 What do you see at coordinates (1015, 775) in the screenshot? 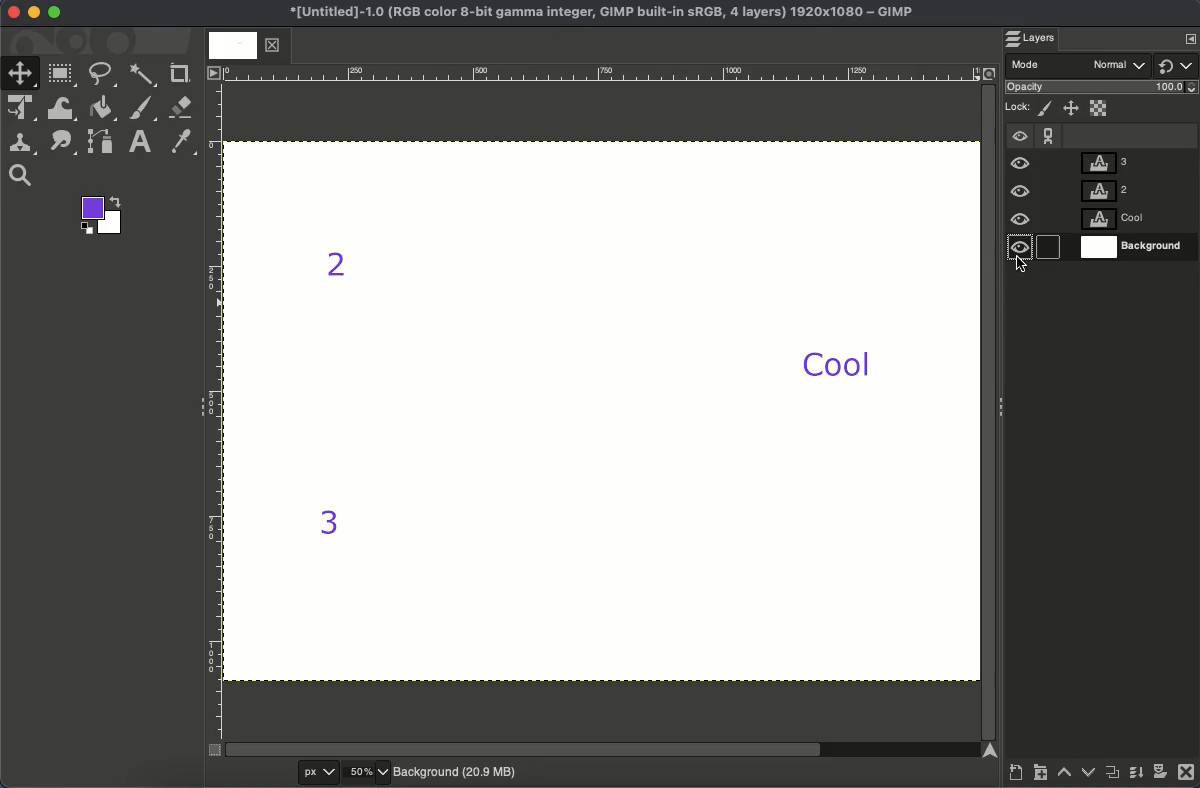
I see `Create a new layer` at bounding box center [1015, 775].